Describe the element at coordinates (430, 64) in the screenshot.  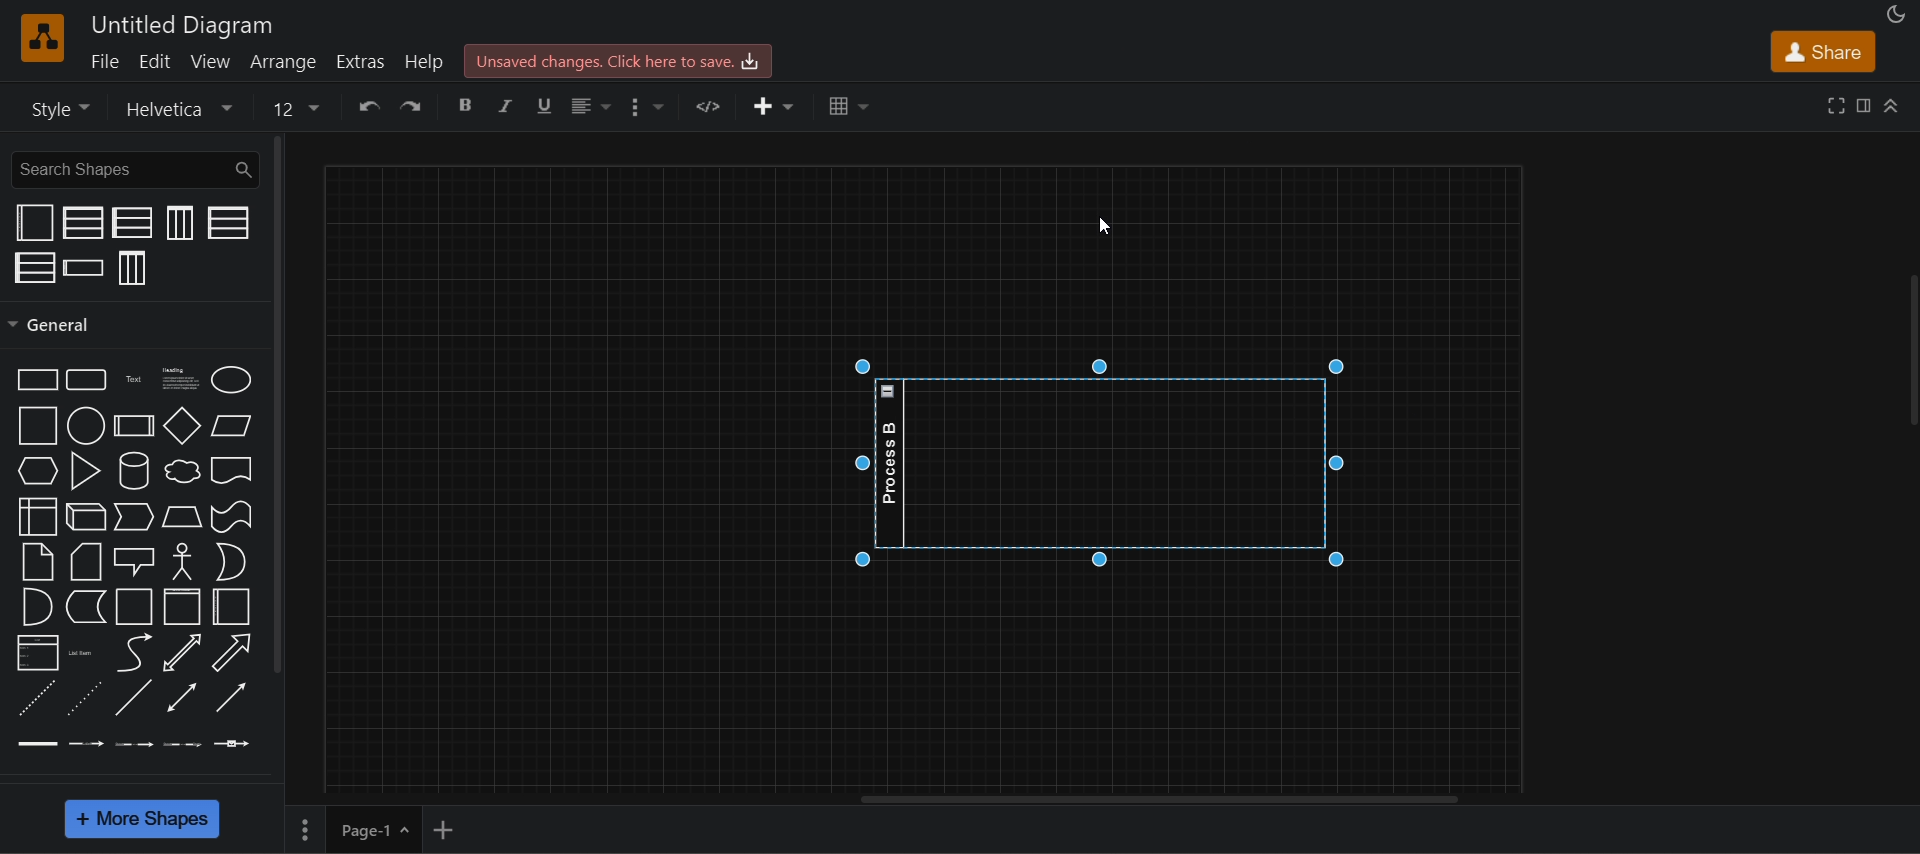
I see `help` at that location.